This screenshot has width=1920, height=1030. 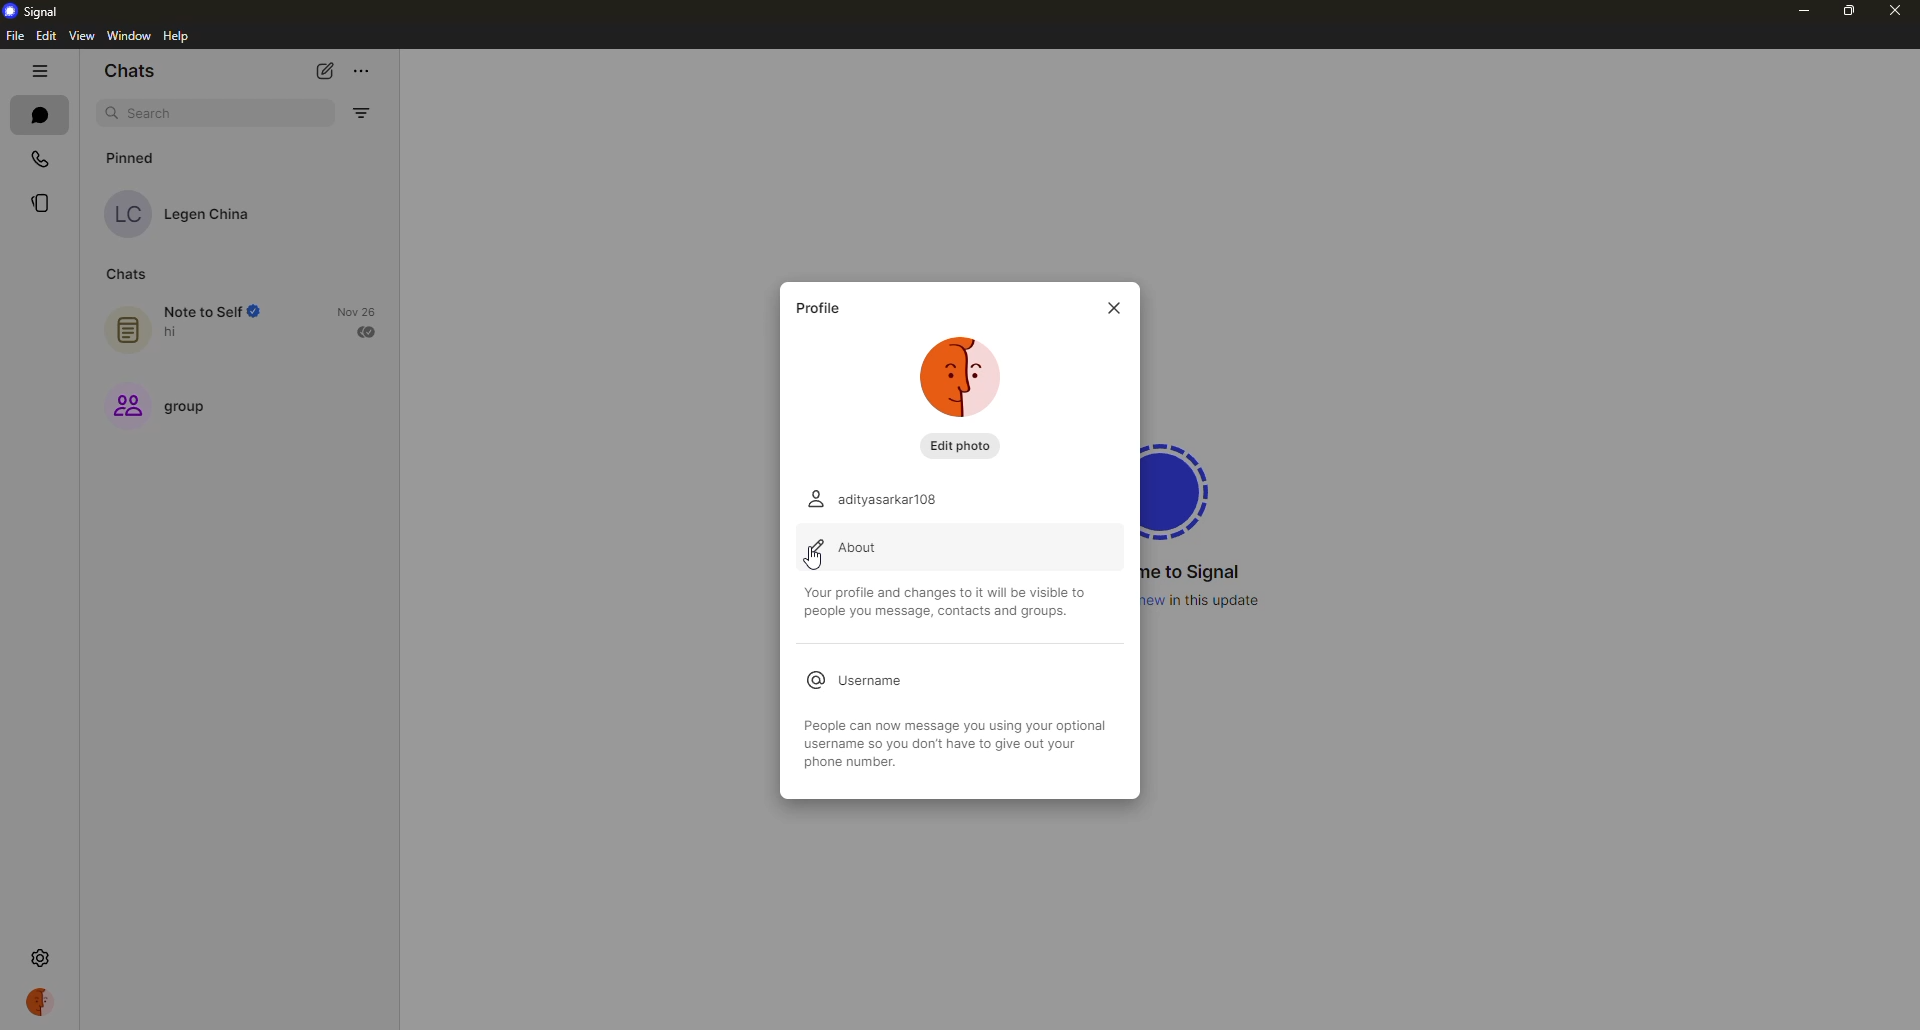 I want to click on filter, so click(x=360, y=113).